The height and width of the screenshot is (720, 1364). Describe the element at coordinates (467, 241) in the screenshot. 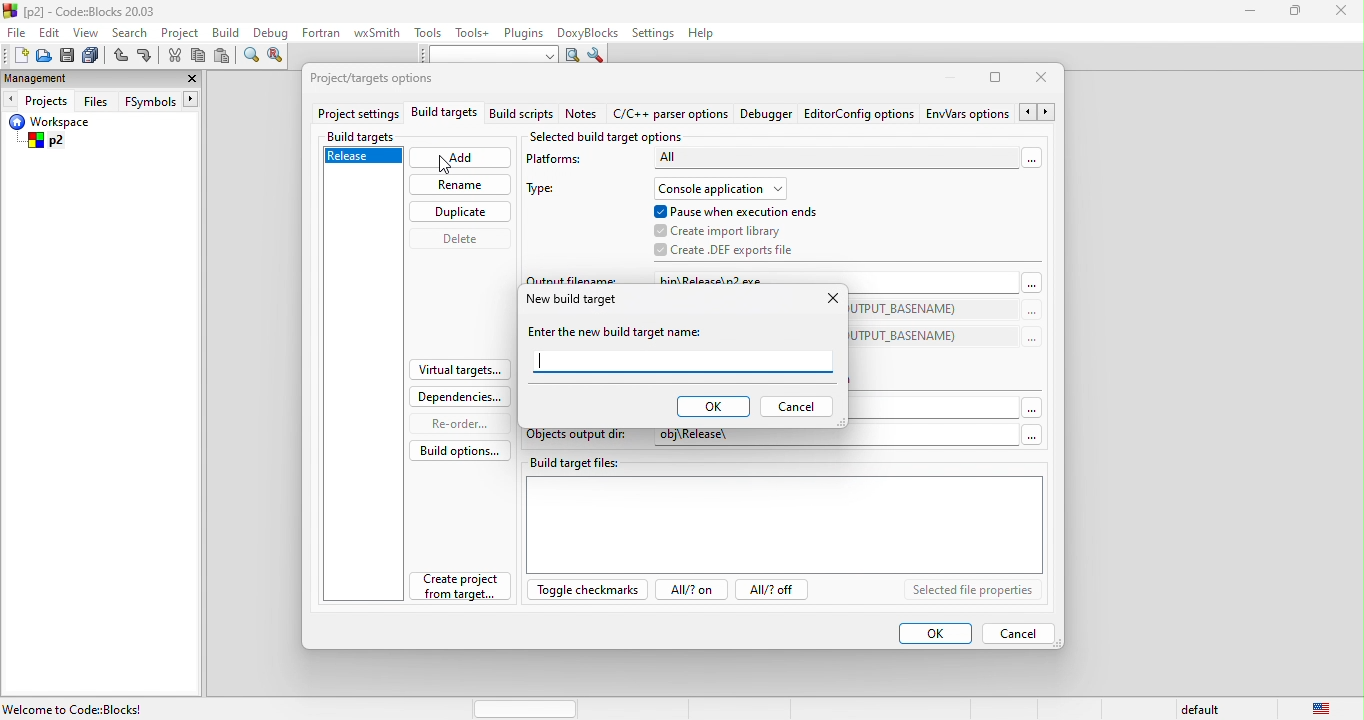

I see `delete` at that location.